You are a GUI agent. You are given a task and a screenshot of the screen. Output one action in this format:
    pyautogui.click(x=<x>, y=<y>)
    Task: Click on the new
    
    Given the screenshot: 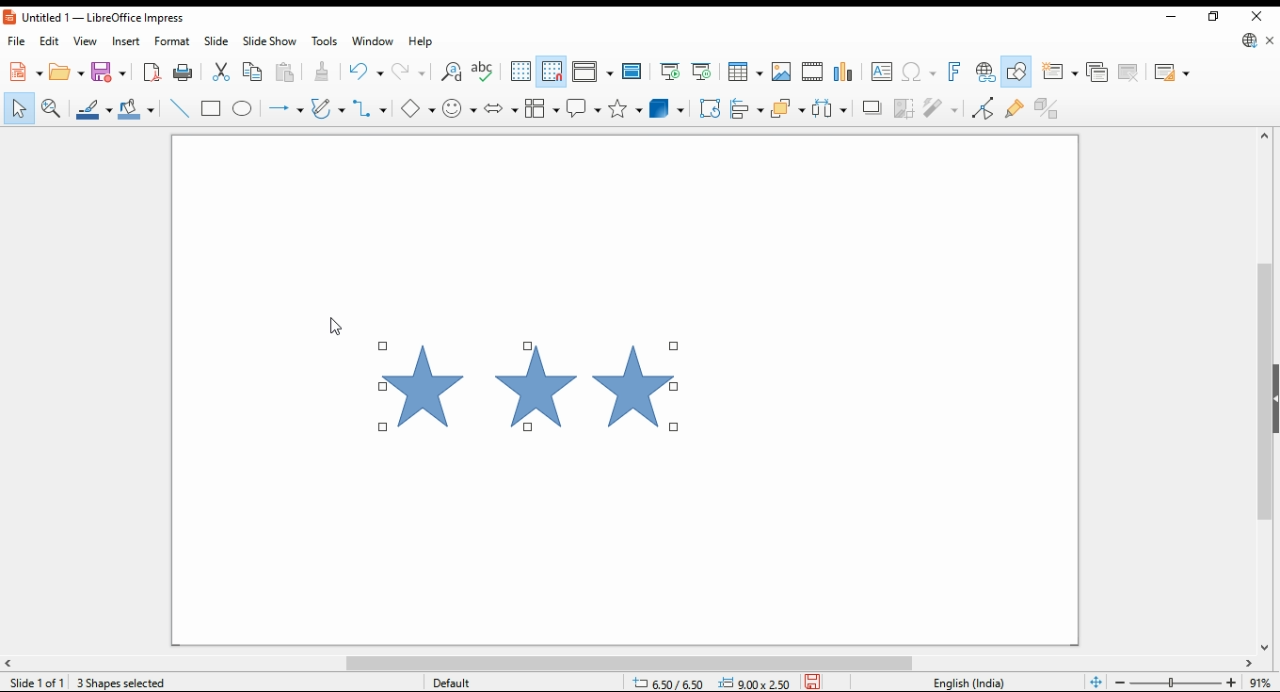 What is the action you would take?
    pyautogui.click(x=23, y=71)
    